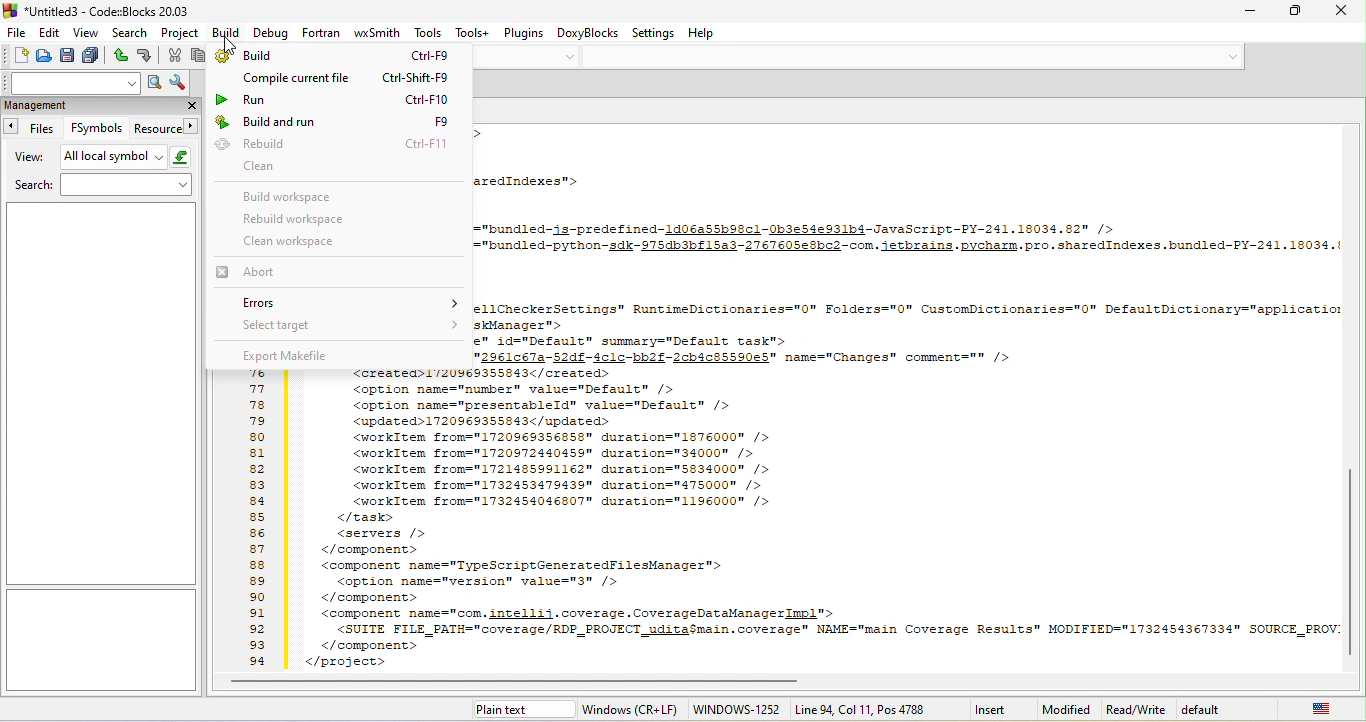 This screenshot has width=1366, height=722. I want to click on line 94, col 11, pos 4788, so click(859, 708).